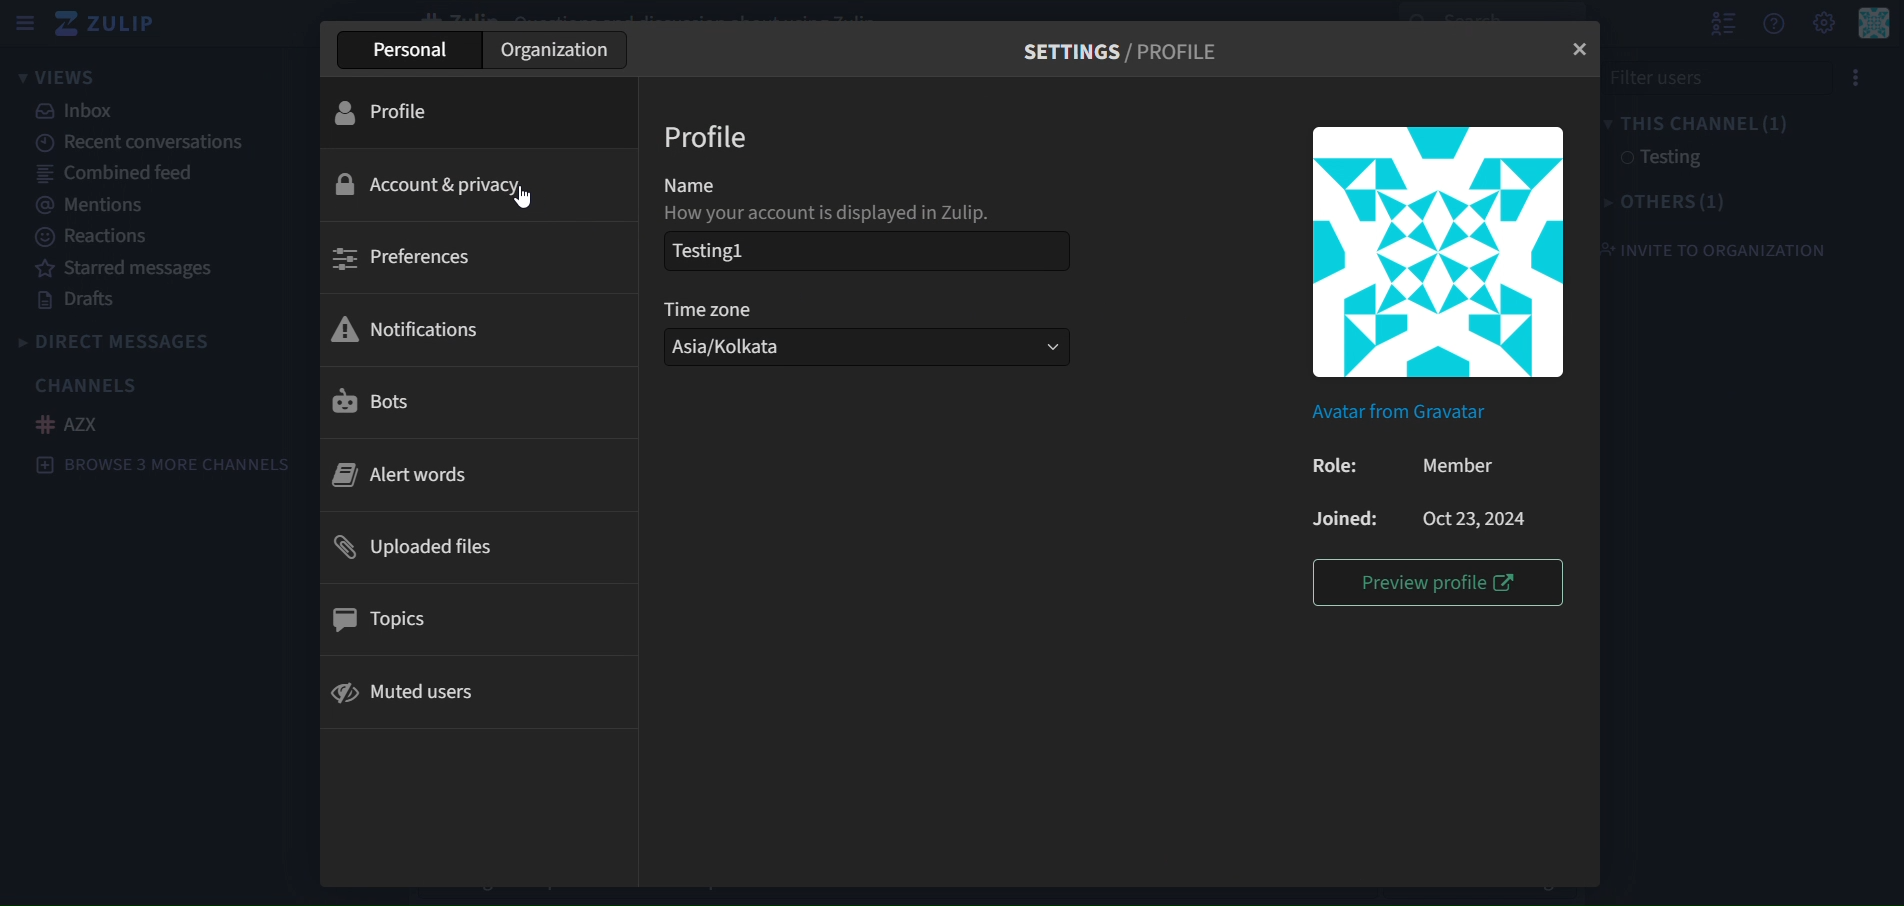  I want to click on personal, so click(408, 53).